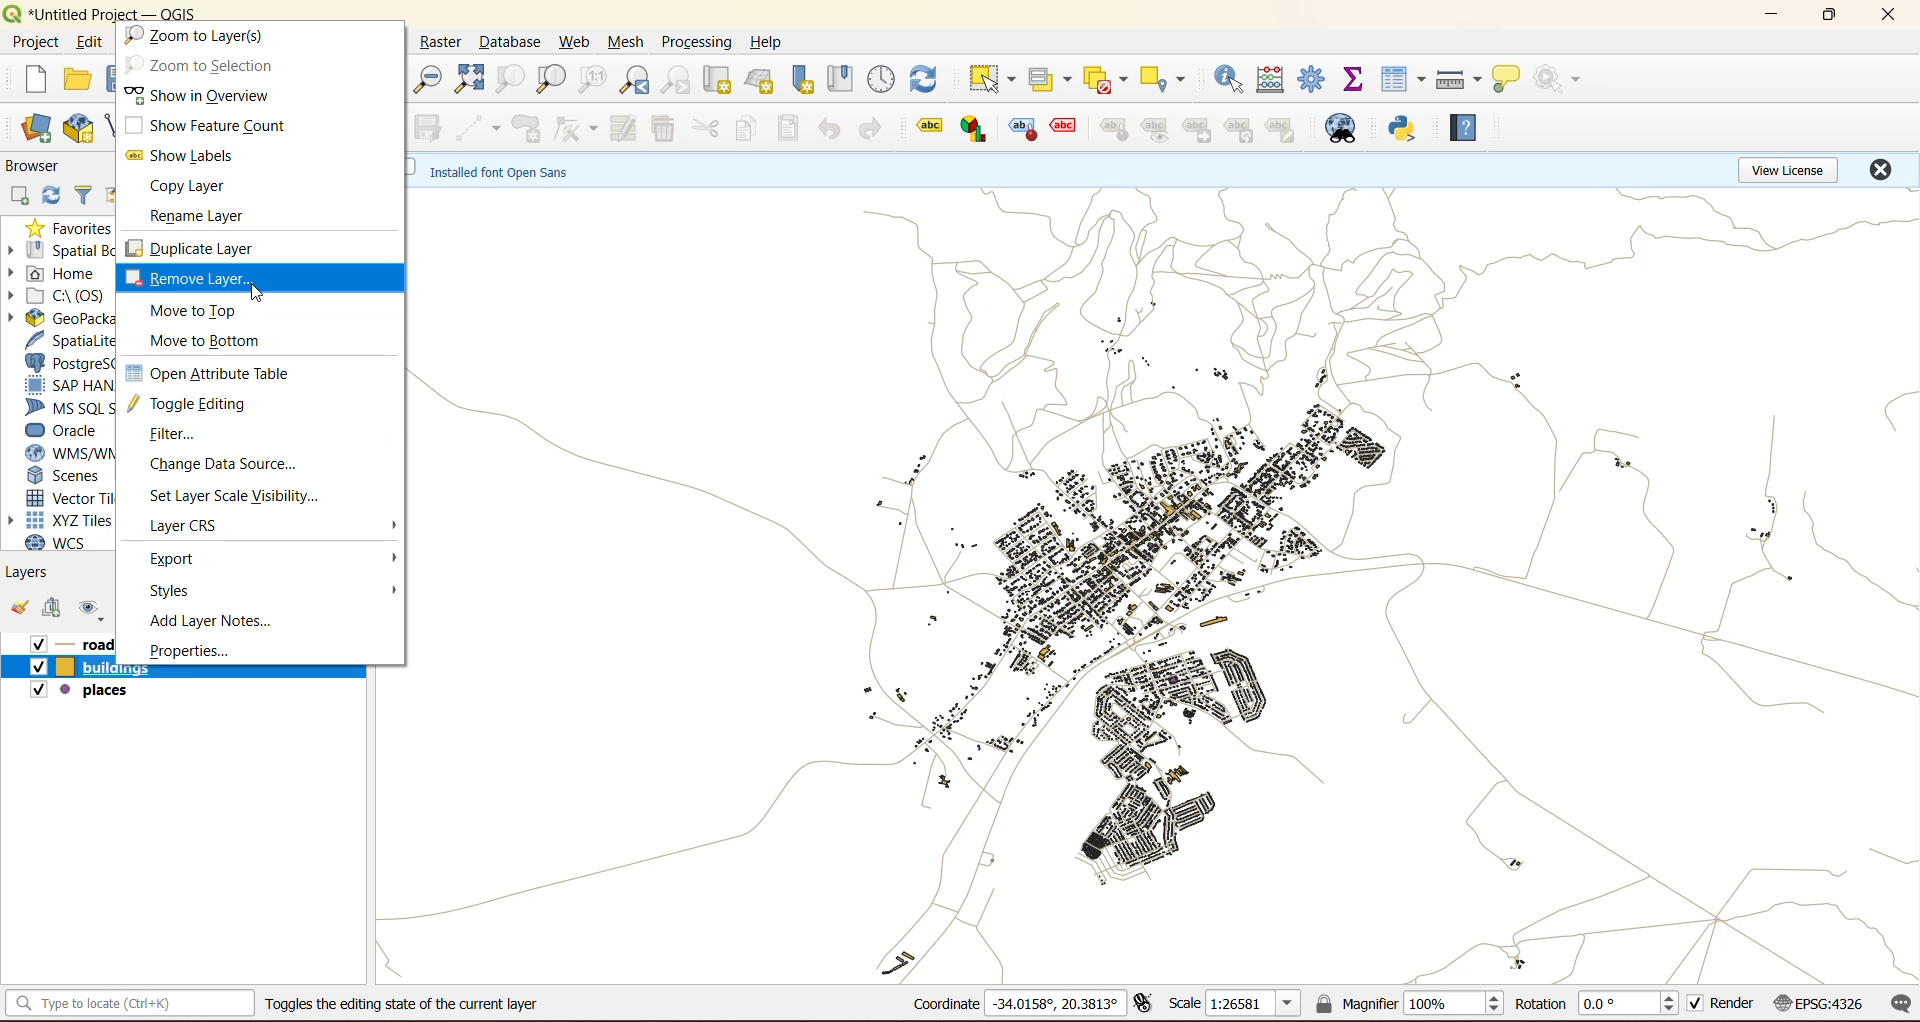 This screenshot has height=1022, width=1920. Describe the element at coordinates (550, 80) in the screenshot. I see `zoom layer` at that location.